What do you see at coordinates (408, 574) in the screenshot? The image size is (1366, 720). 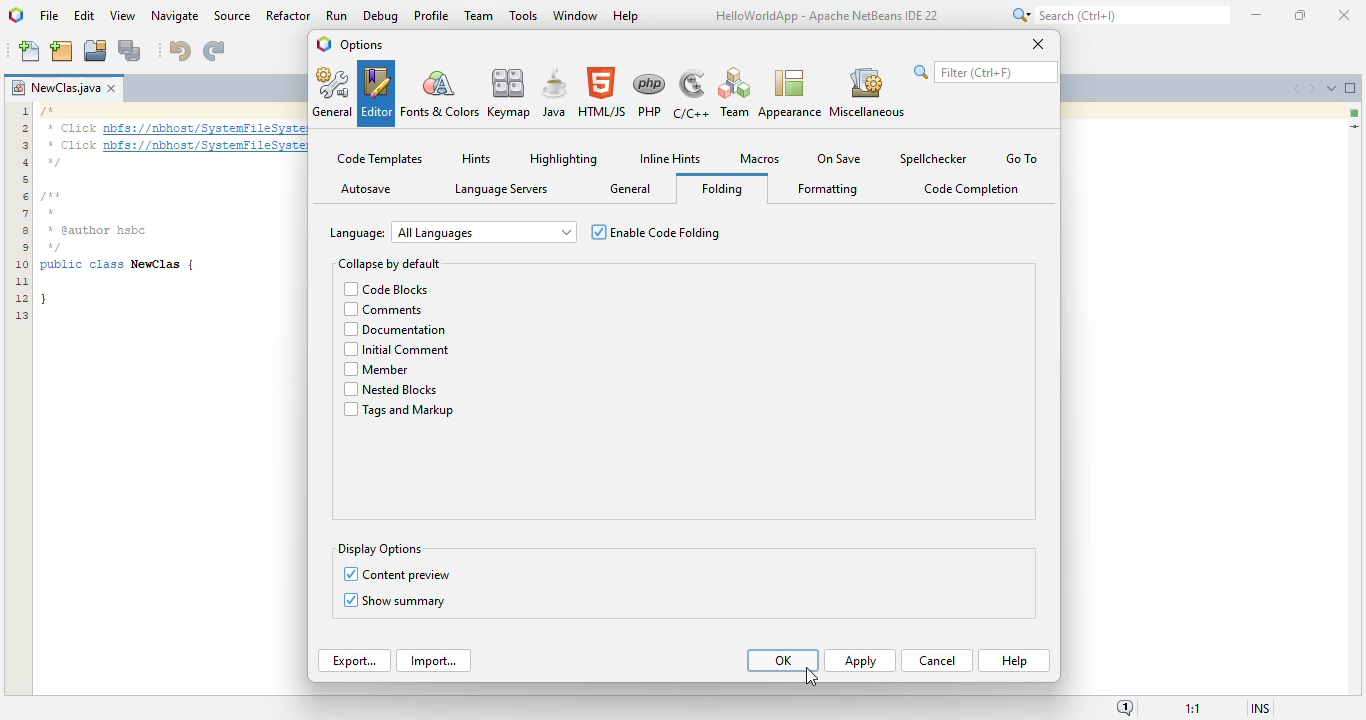 I see `content preview` at bounding box center [408, 574].